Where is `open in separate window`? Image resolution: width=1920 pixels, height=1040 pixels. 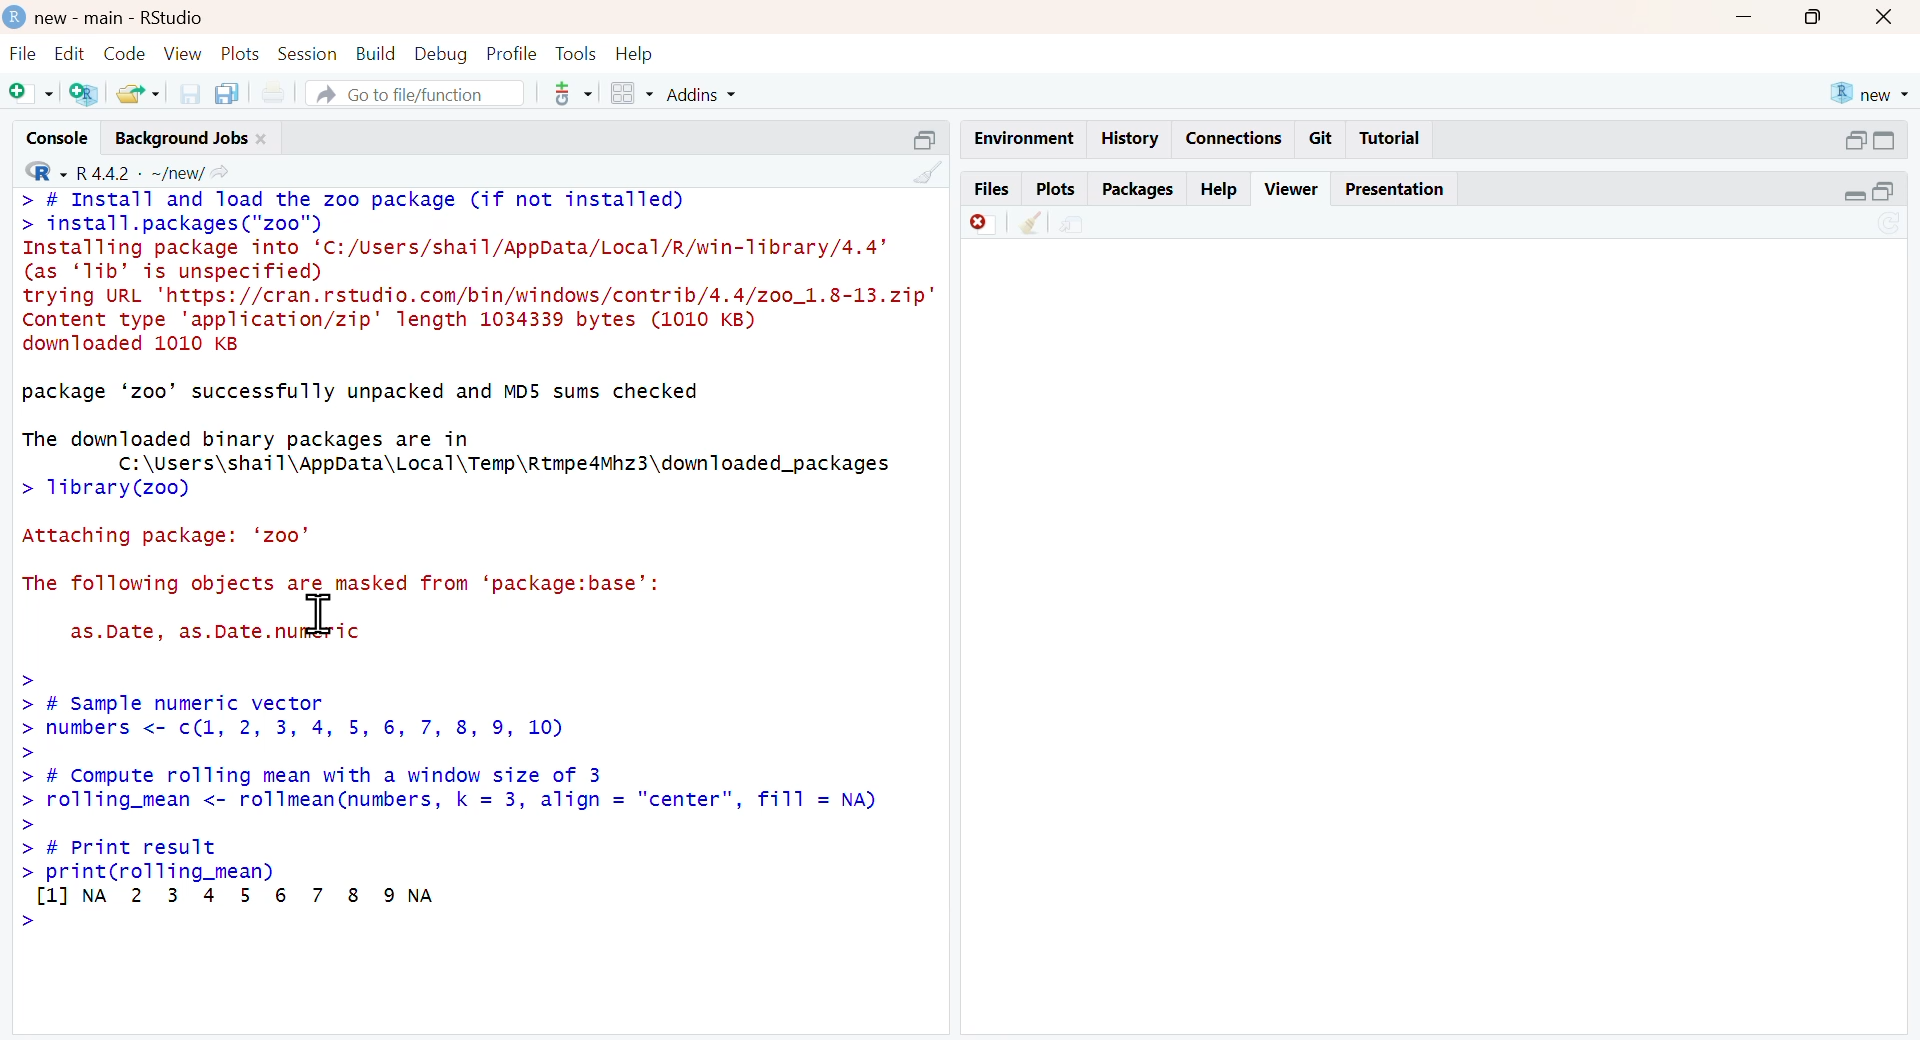
open in separate window is located at coordinates (927, 140).